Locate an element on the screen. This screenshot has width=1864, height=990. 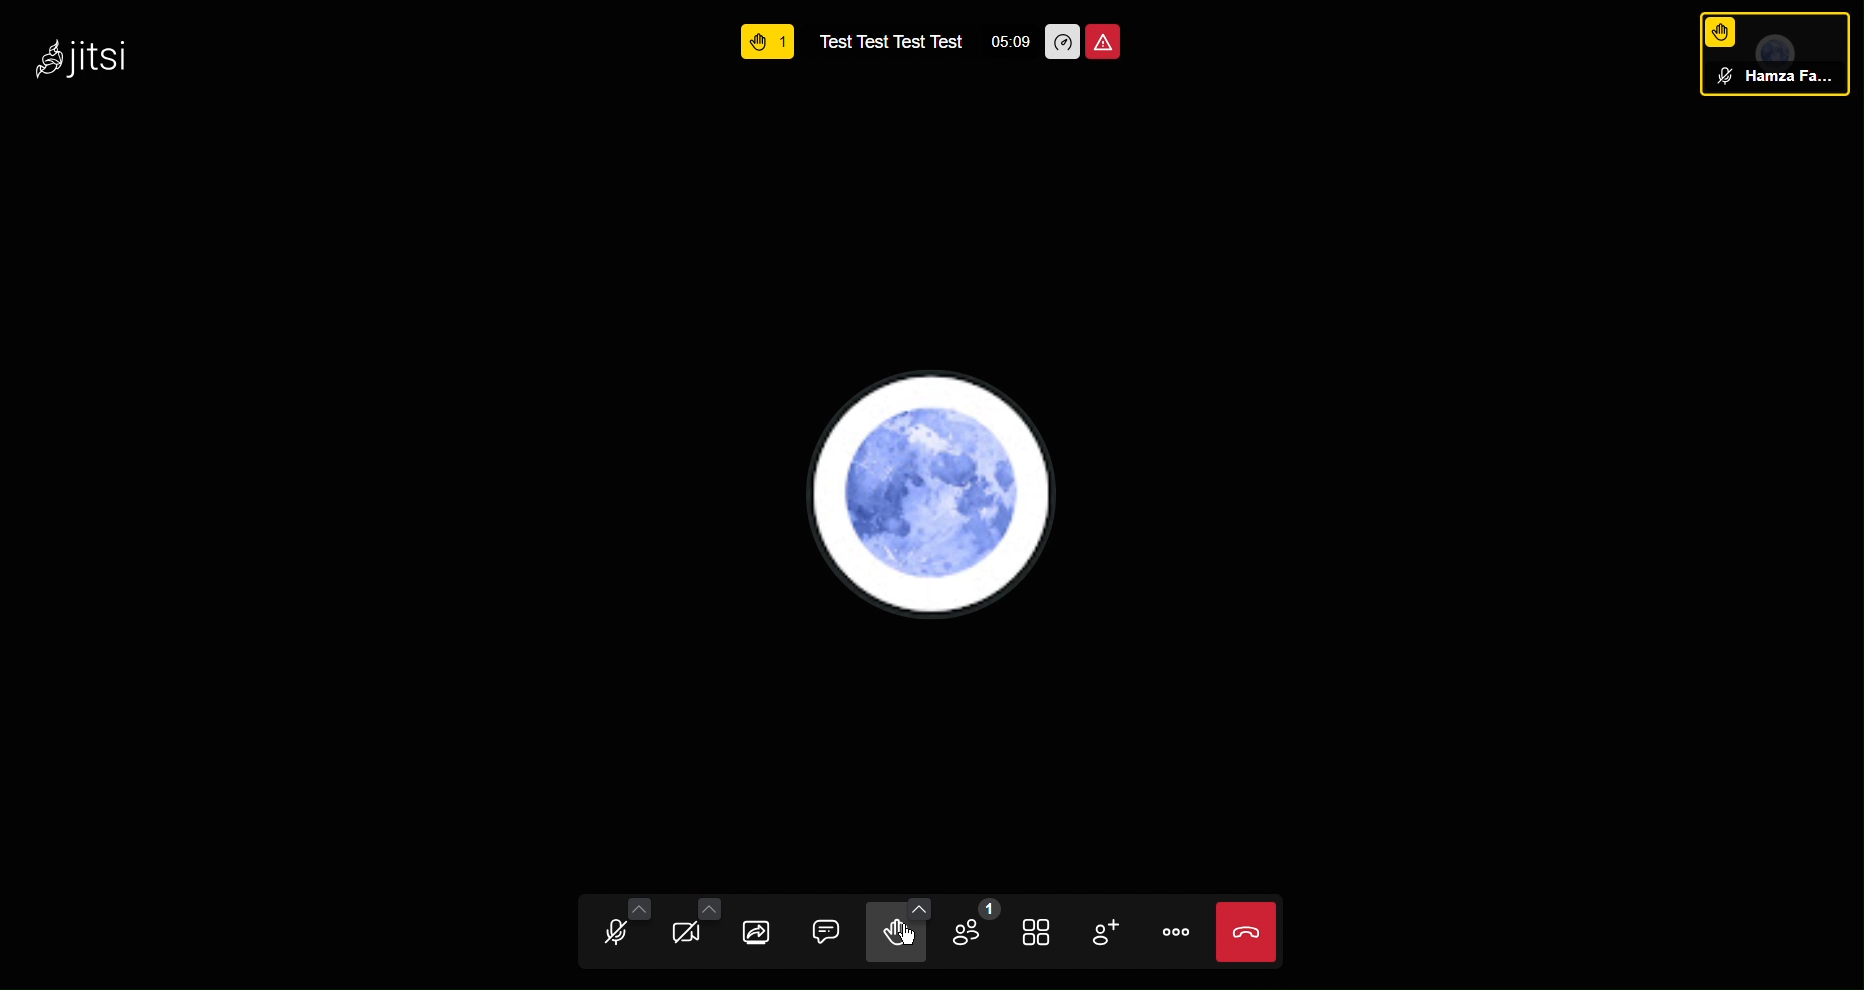
Comments is located at coordinates (831, 928).